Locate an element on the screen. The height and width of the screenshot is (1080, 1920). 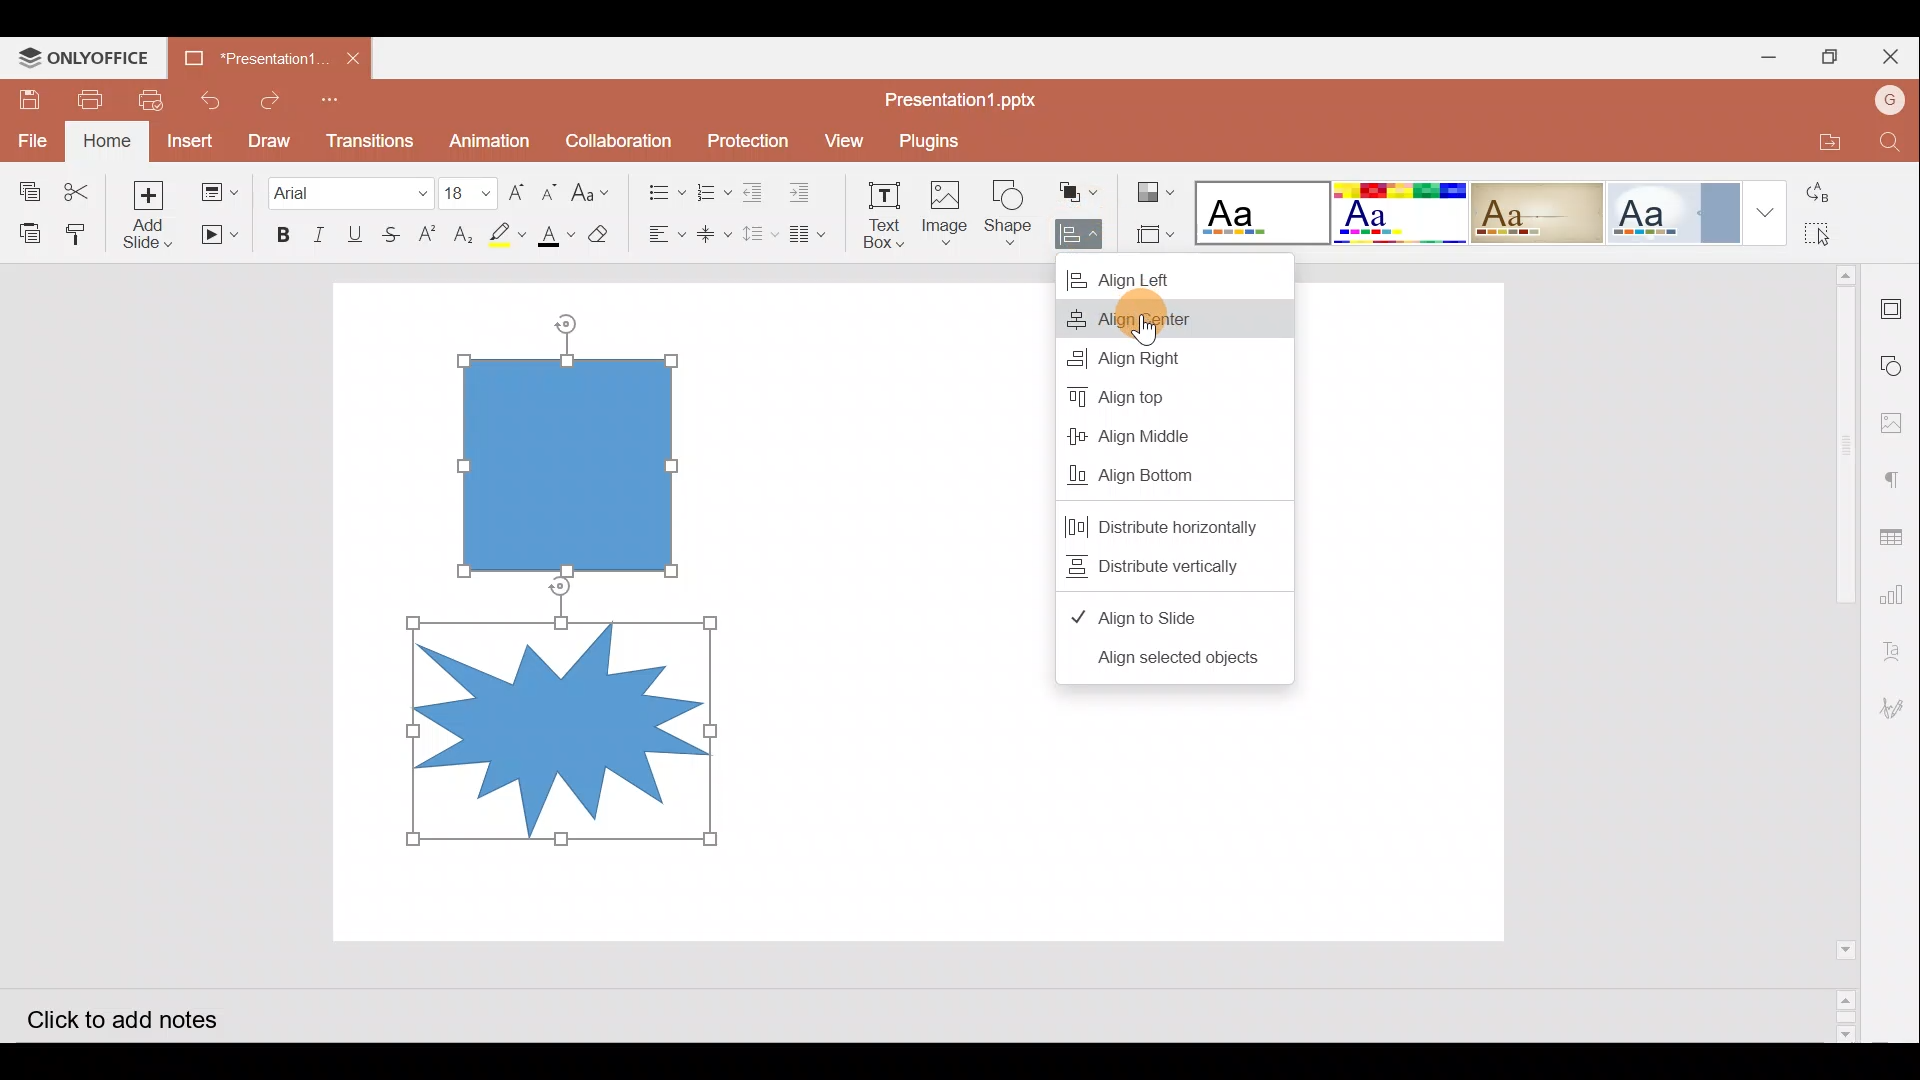
Text Art settings is located at coordinates (1895, 656).